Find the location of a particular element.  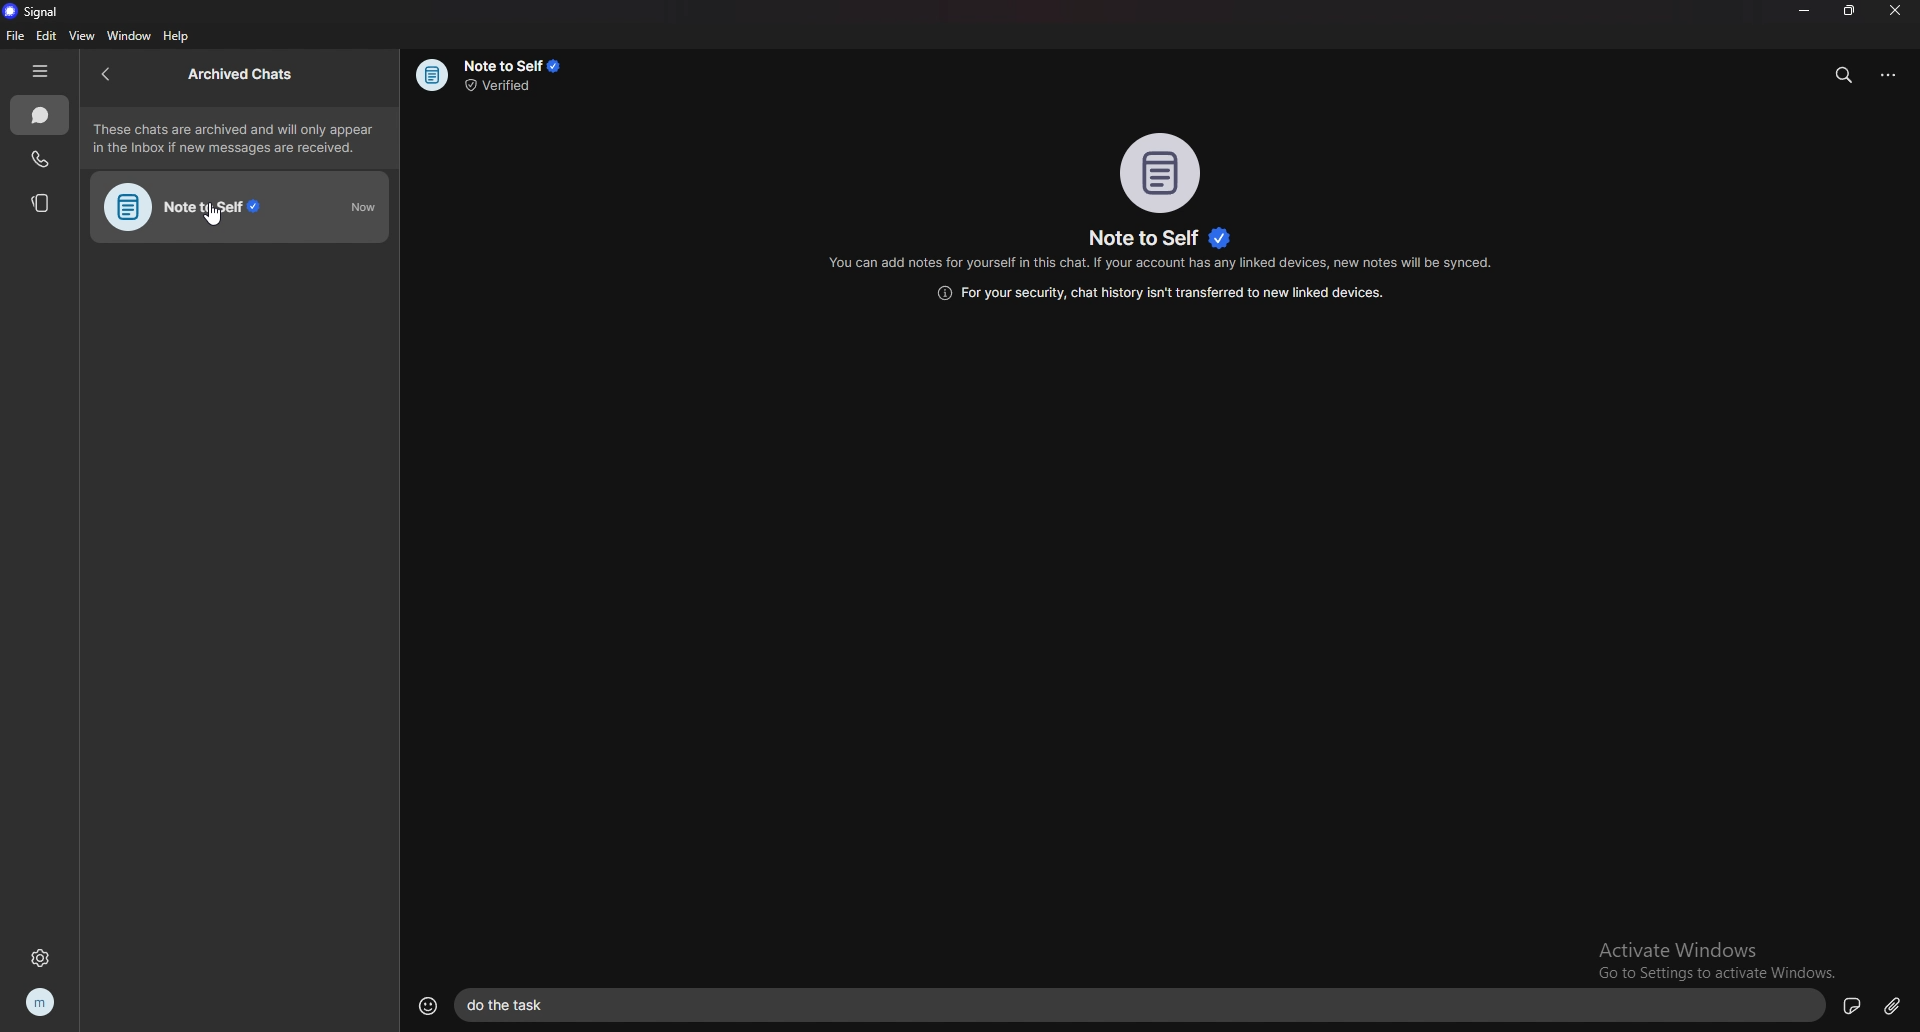

search messages is located at coordinates (1847, 72).